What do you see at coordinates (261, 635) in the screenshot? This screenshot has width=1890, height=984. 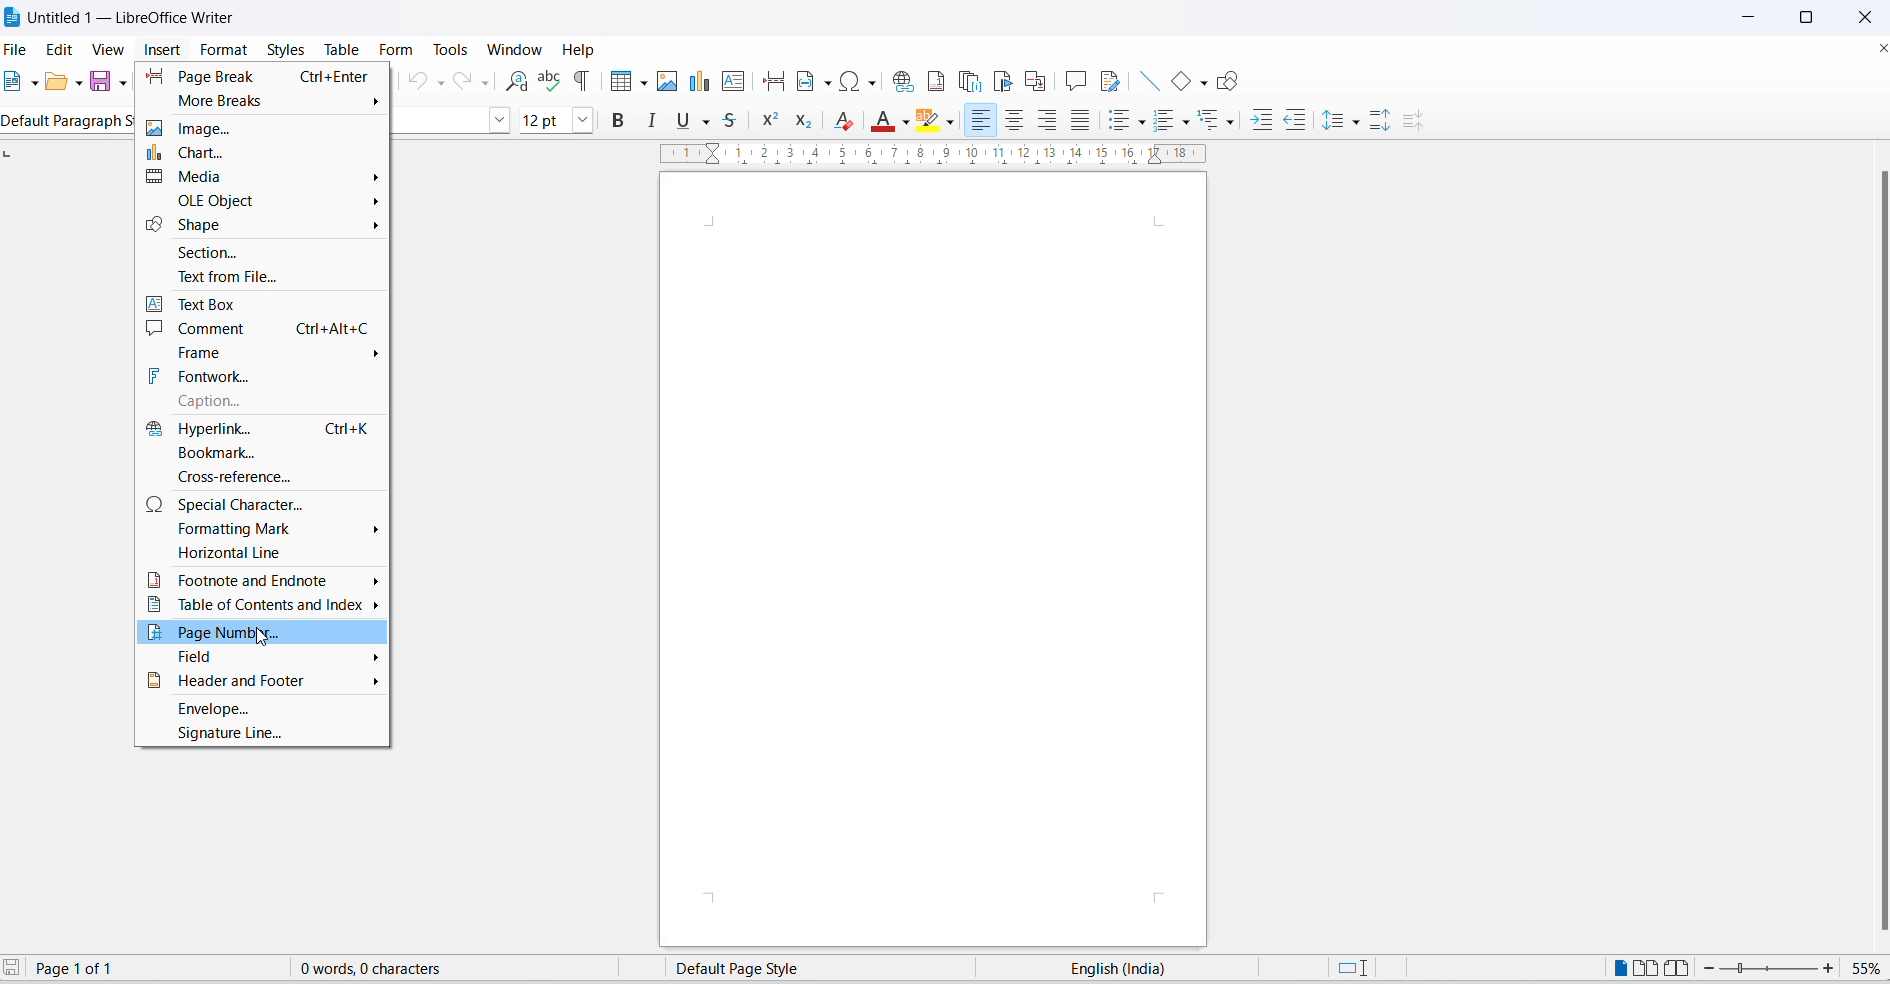 I see `page number` at bounding box center [261, 635].